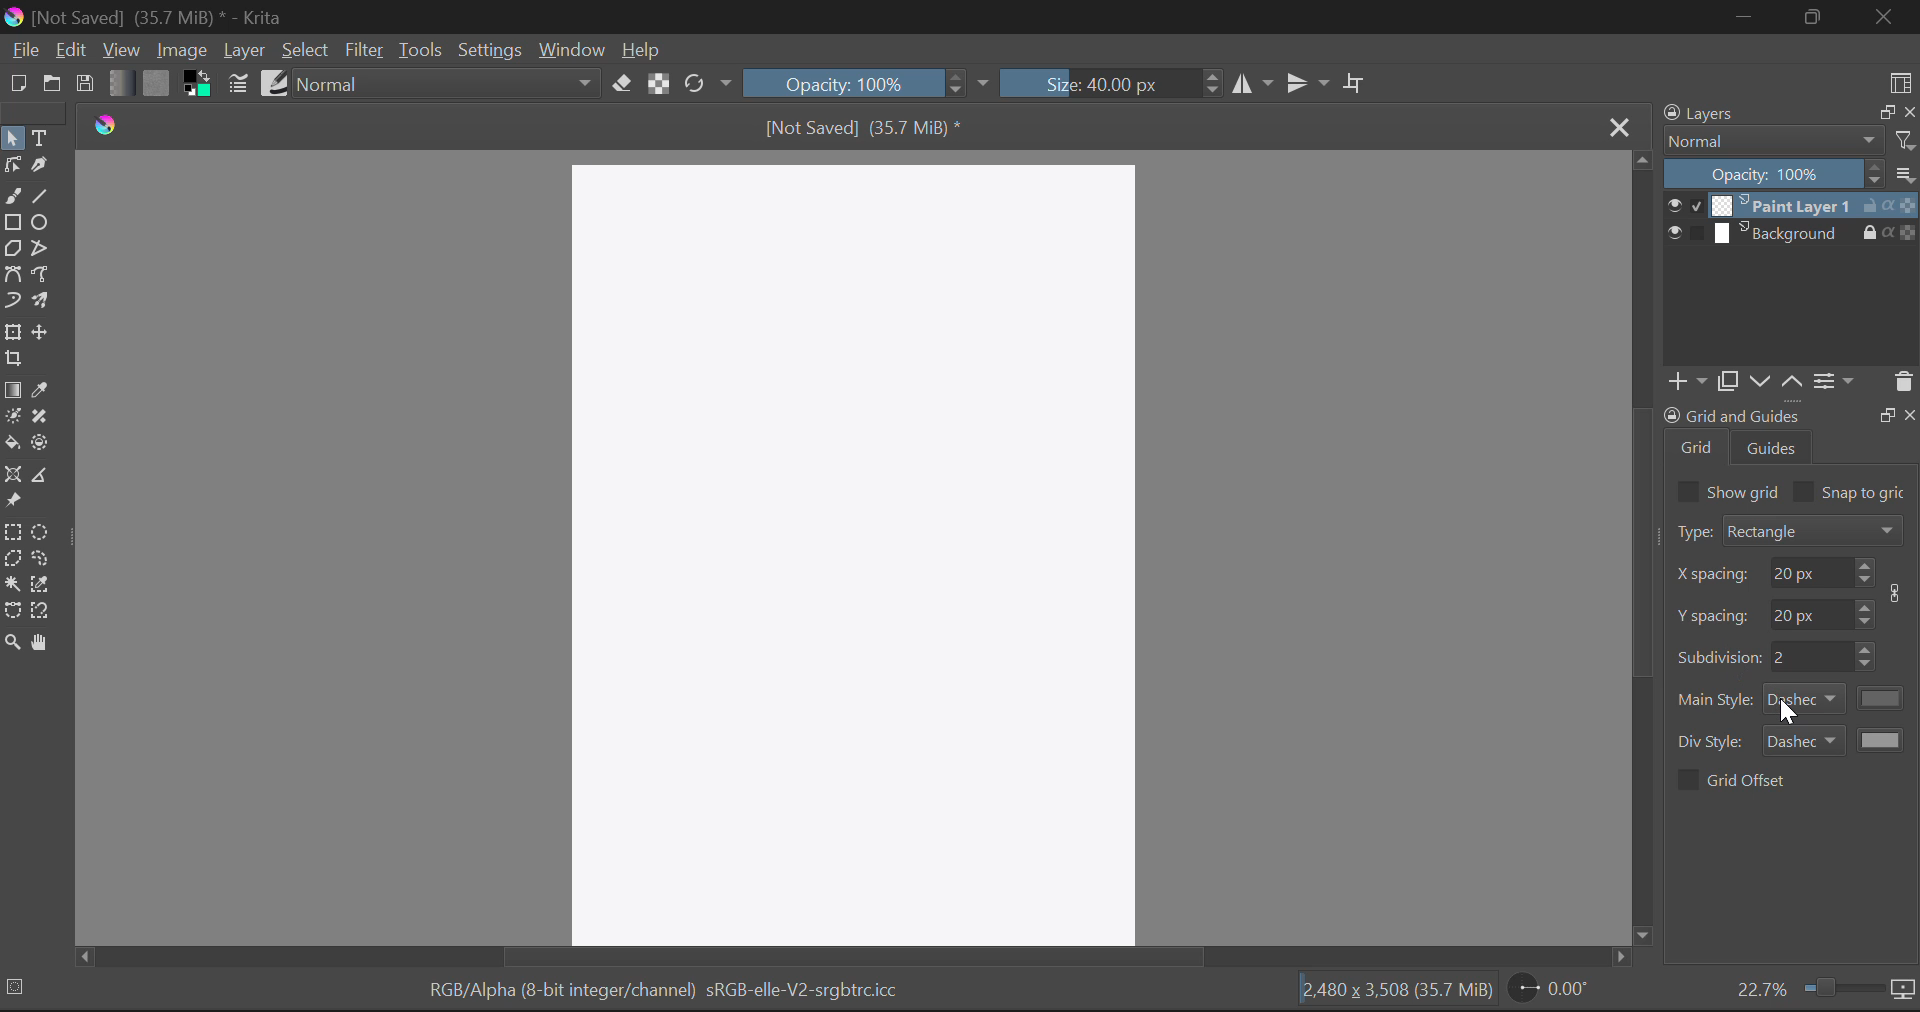  Describe the element at coordinates (17, 83) in the screenshot. I see `New` at that location.